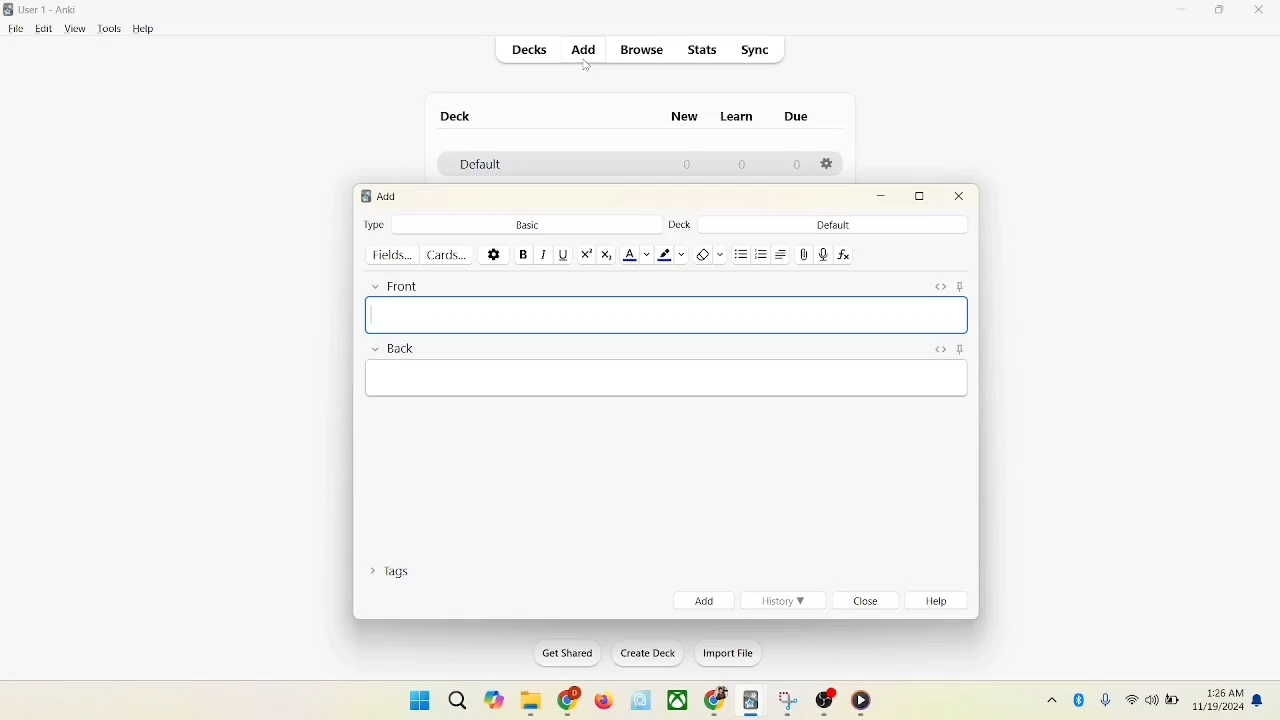 This screenshot has height=720, width=1280. I want to click on tools, so click(109, 29).